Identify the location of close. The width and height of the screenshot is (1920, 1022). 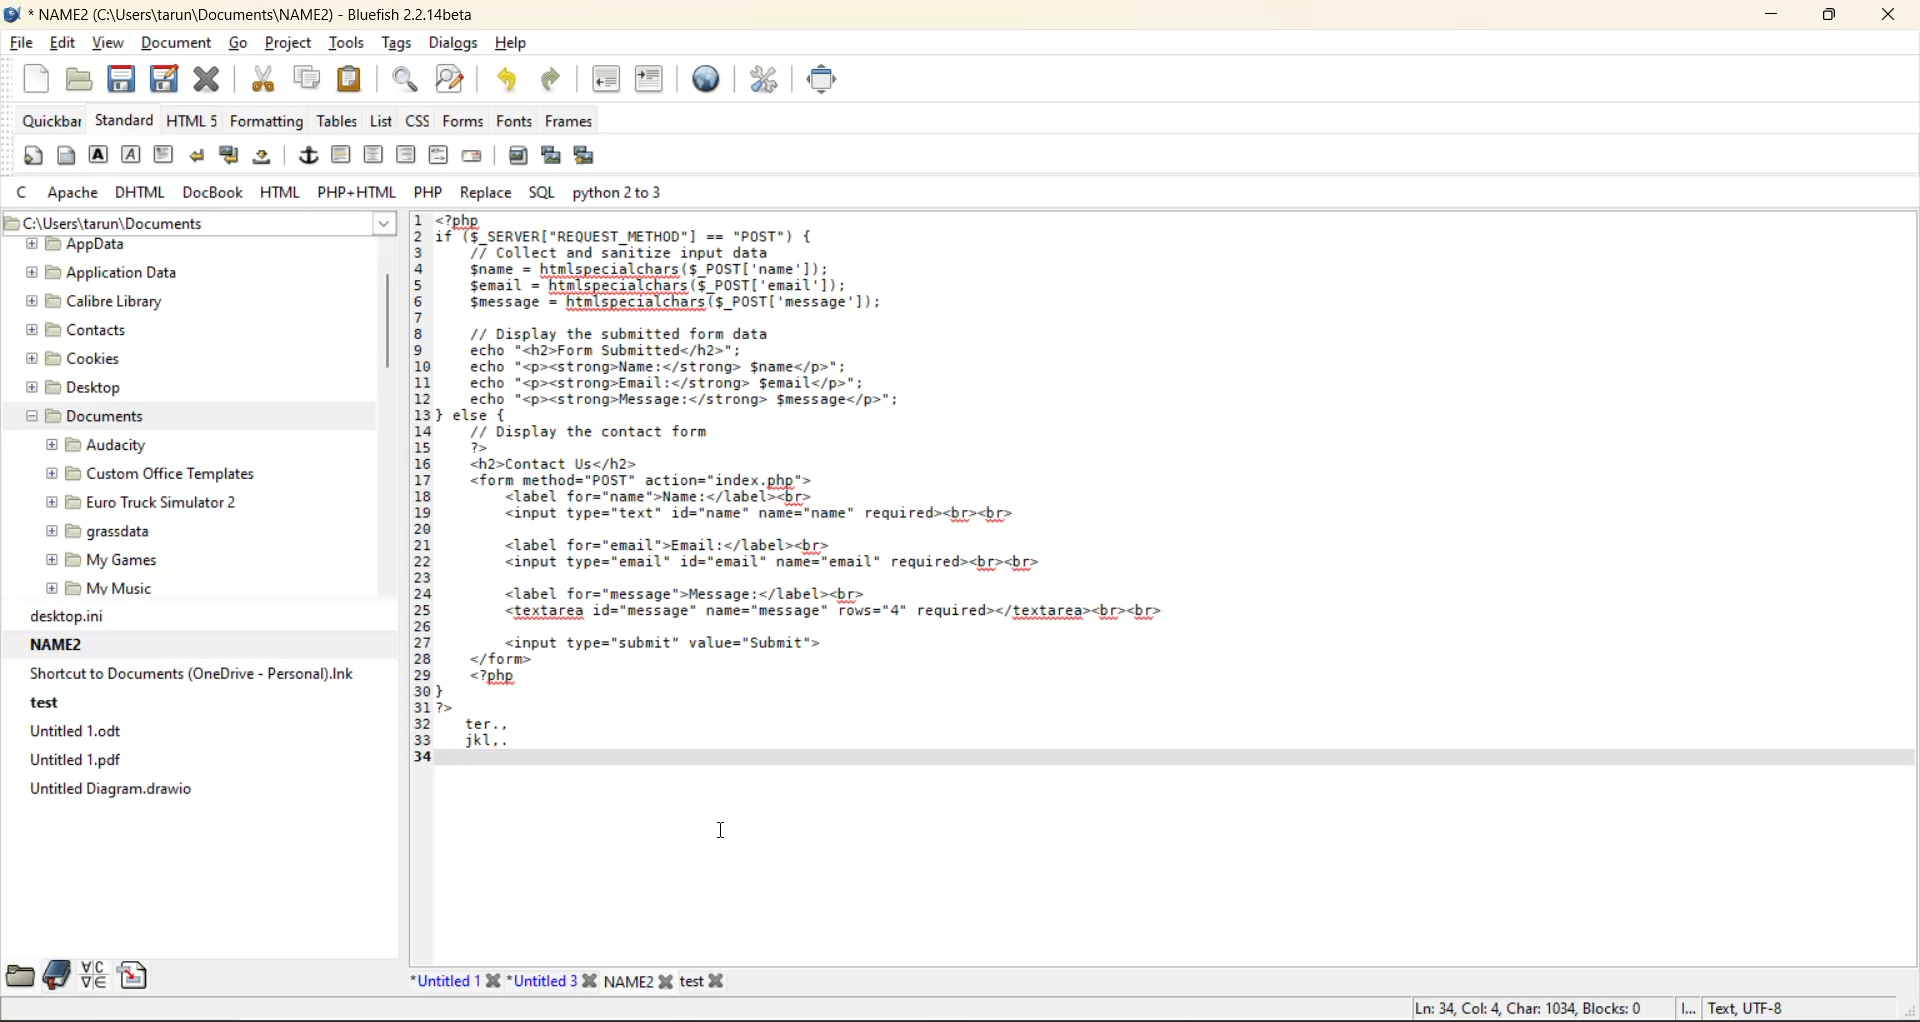
(1881, 15).